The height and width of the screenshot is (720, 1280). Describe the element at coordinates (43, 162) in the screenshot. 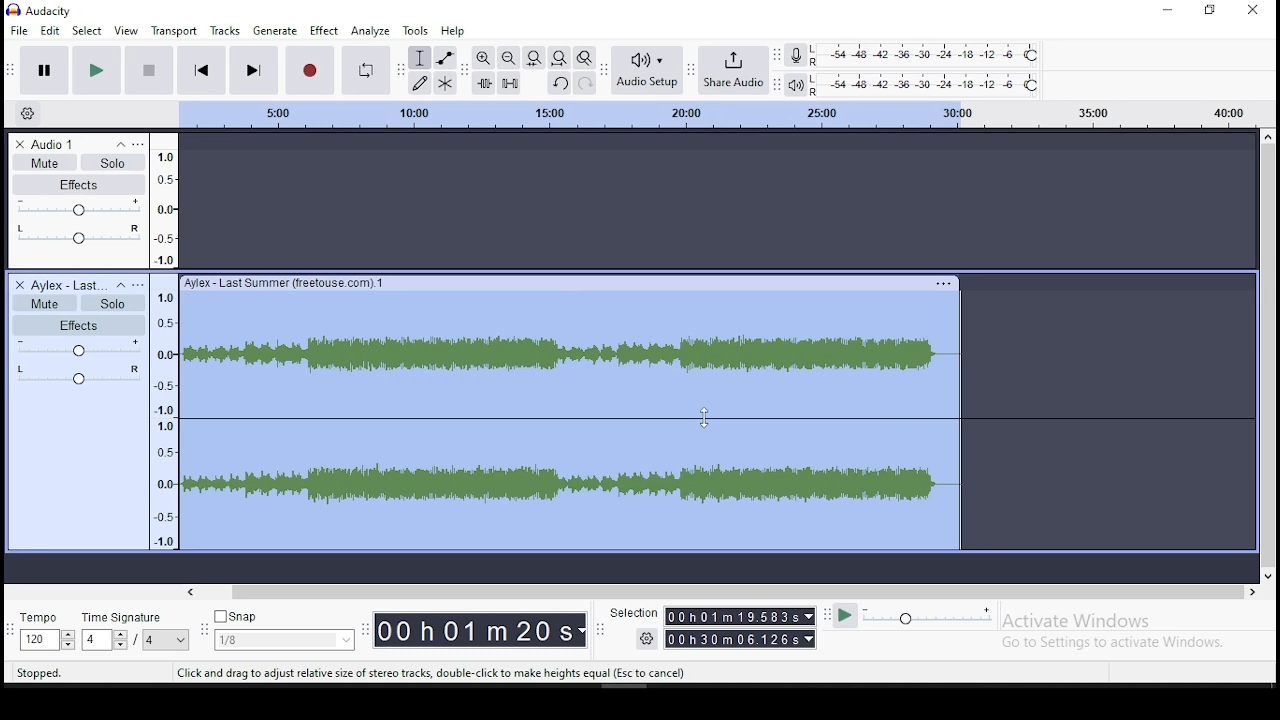

I see `mute` at that location.